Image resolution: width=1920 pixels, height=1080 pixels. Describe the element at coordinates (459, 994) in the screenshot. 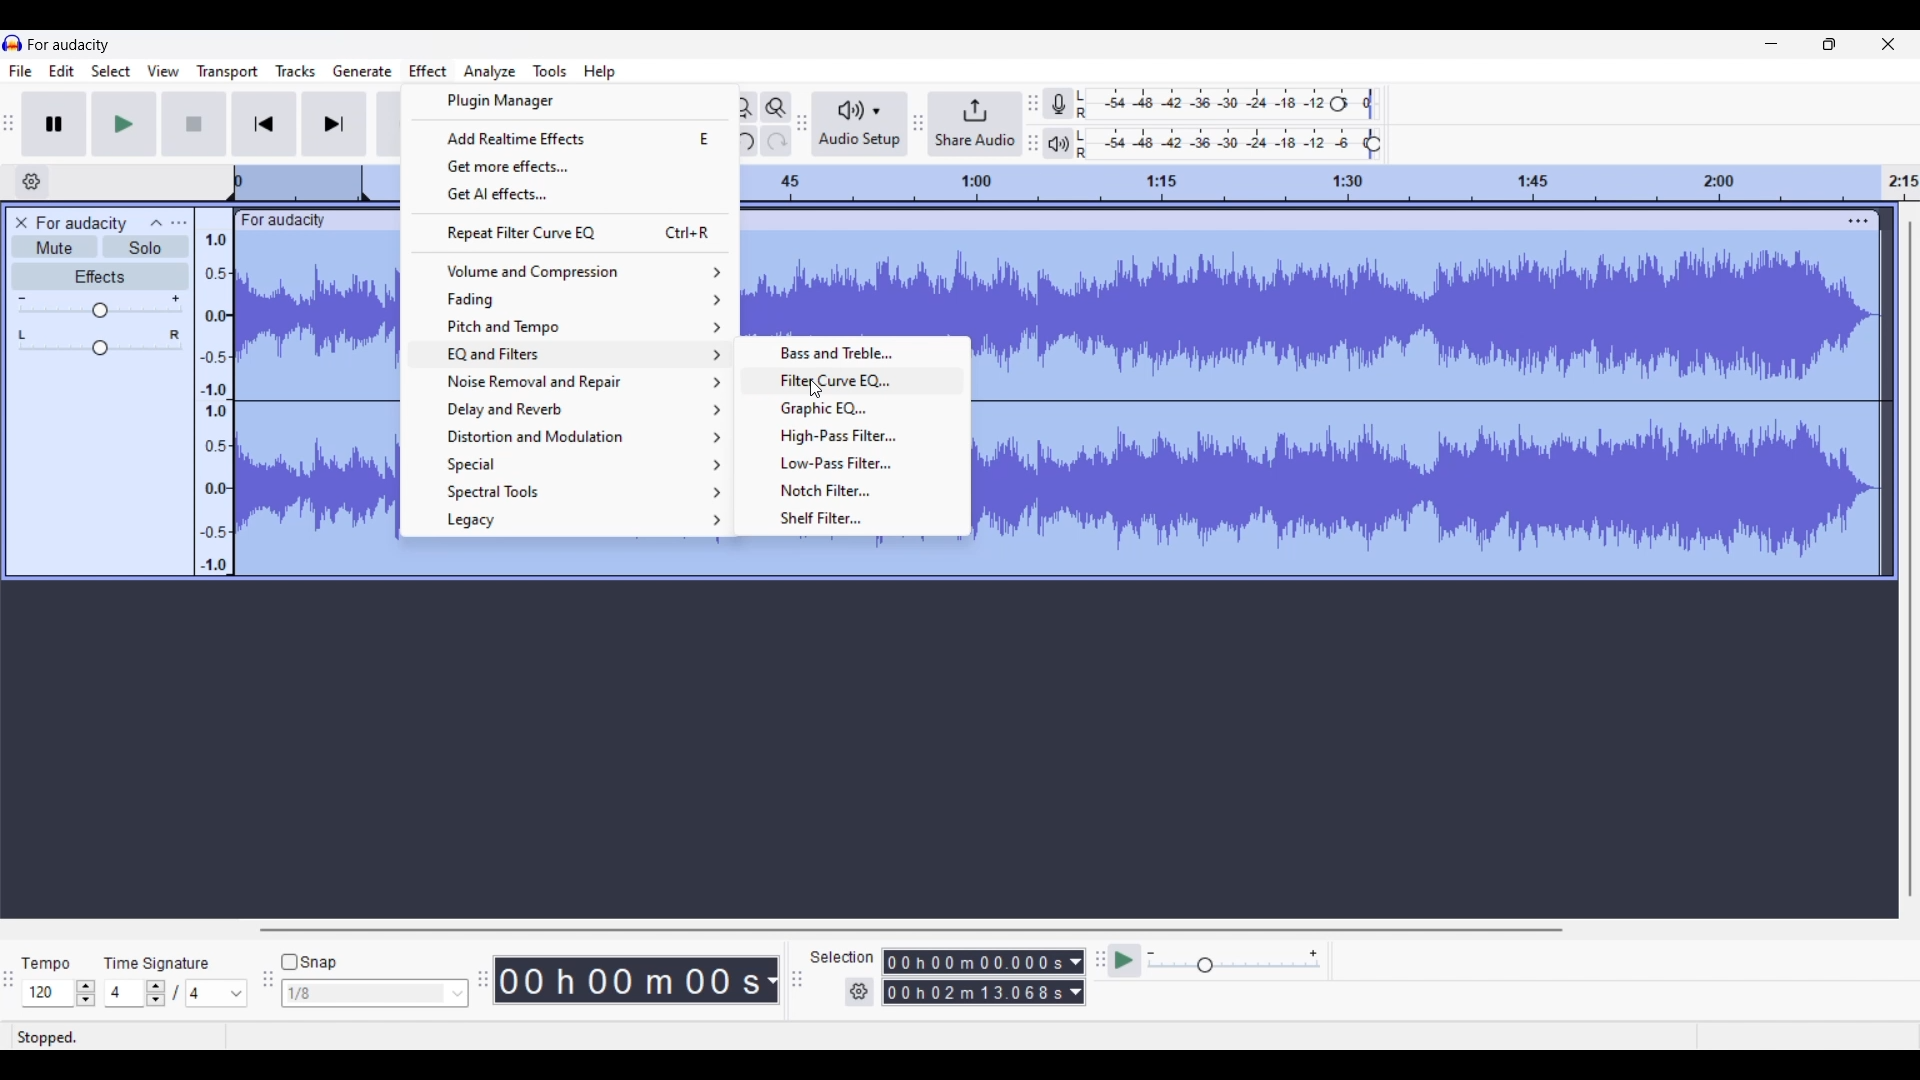

I see `Snap option` at that location.